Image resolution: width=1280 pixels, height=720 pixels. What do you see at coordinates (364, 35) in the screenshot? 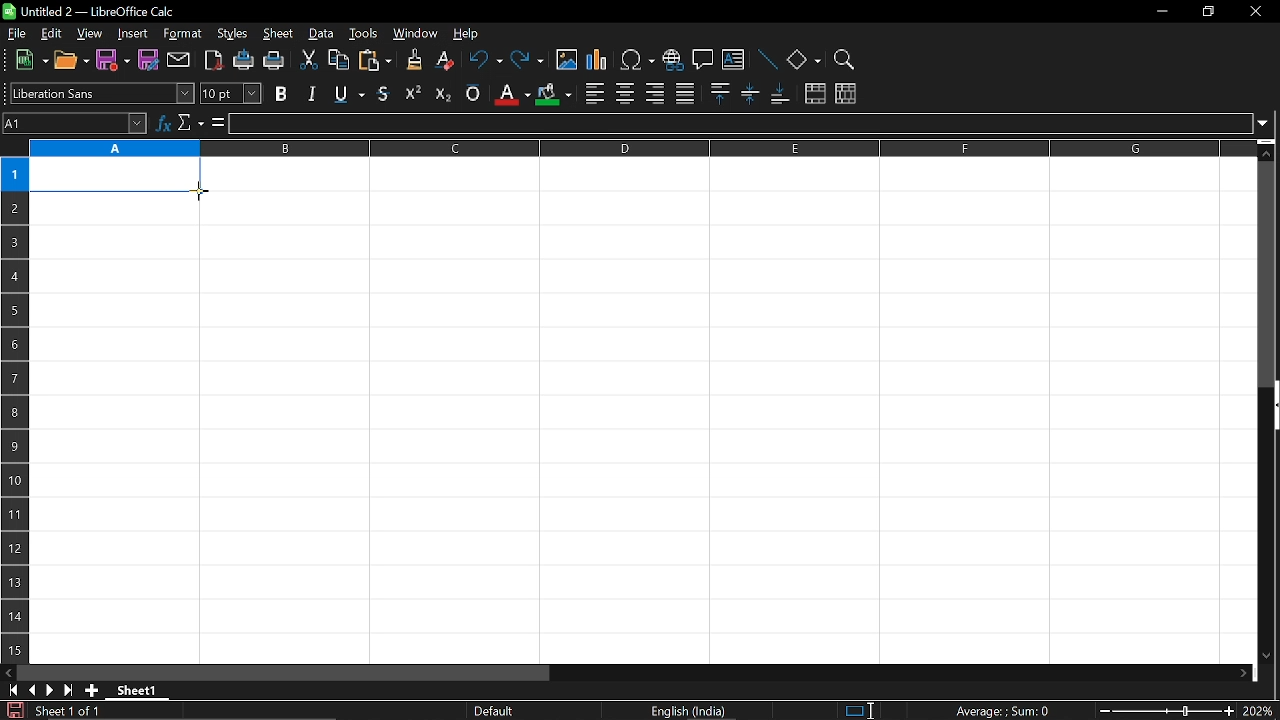
I see `tools` at bounding box center [364, 35].